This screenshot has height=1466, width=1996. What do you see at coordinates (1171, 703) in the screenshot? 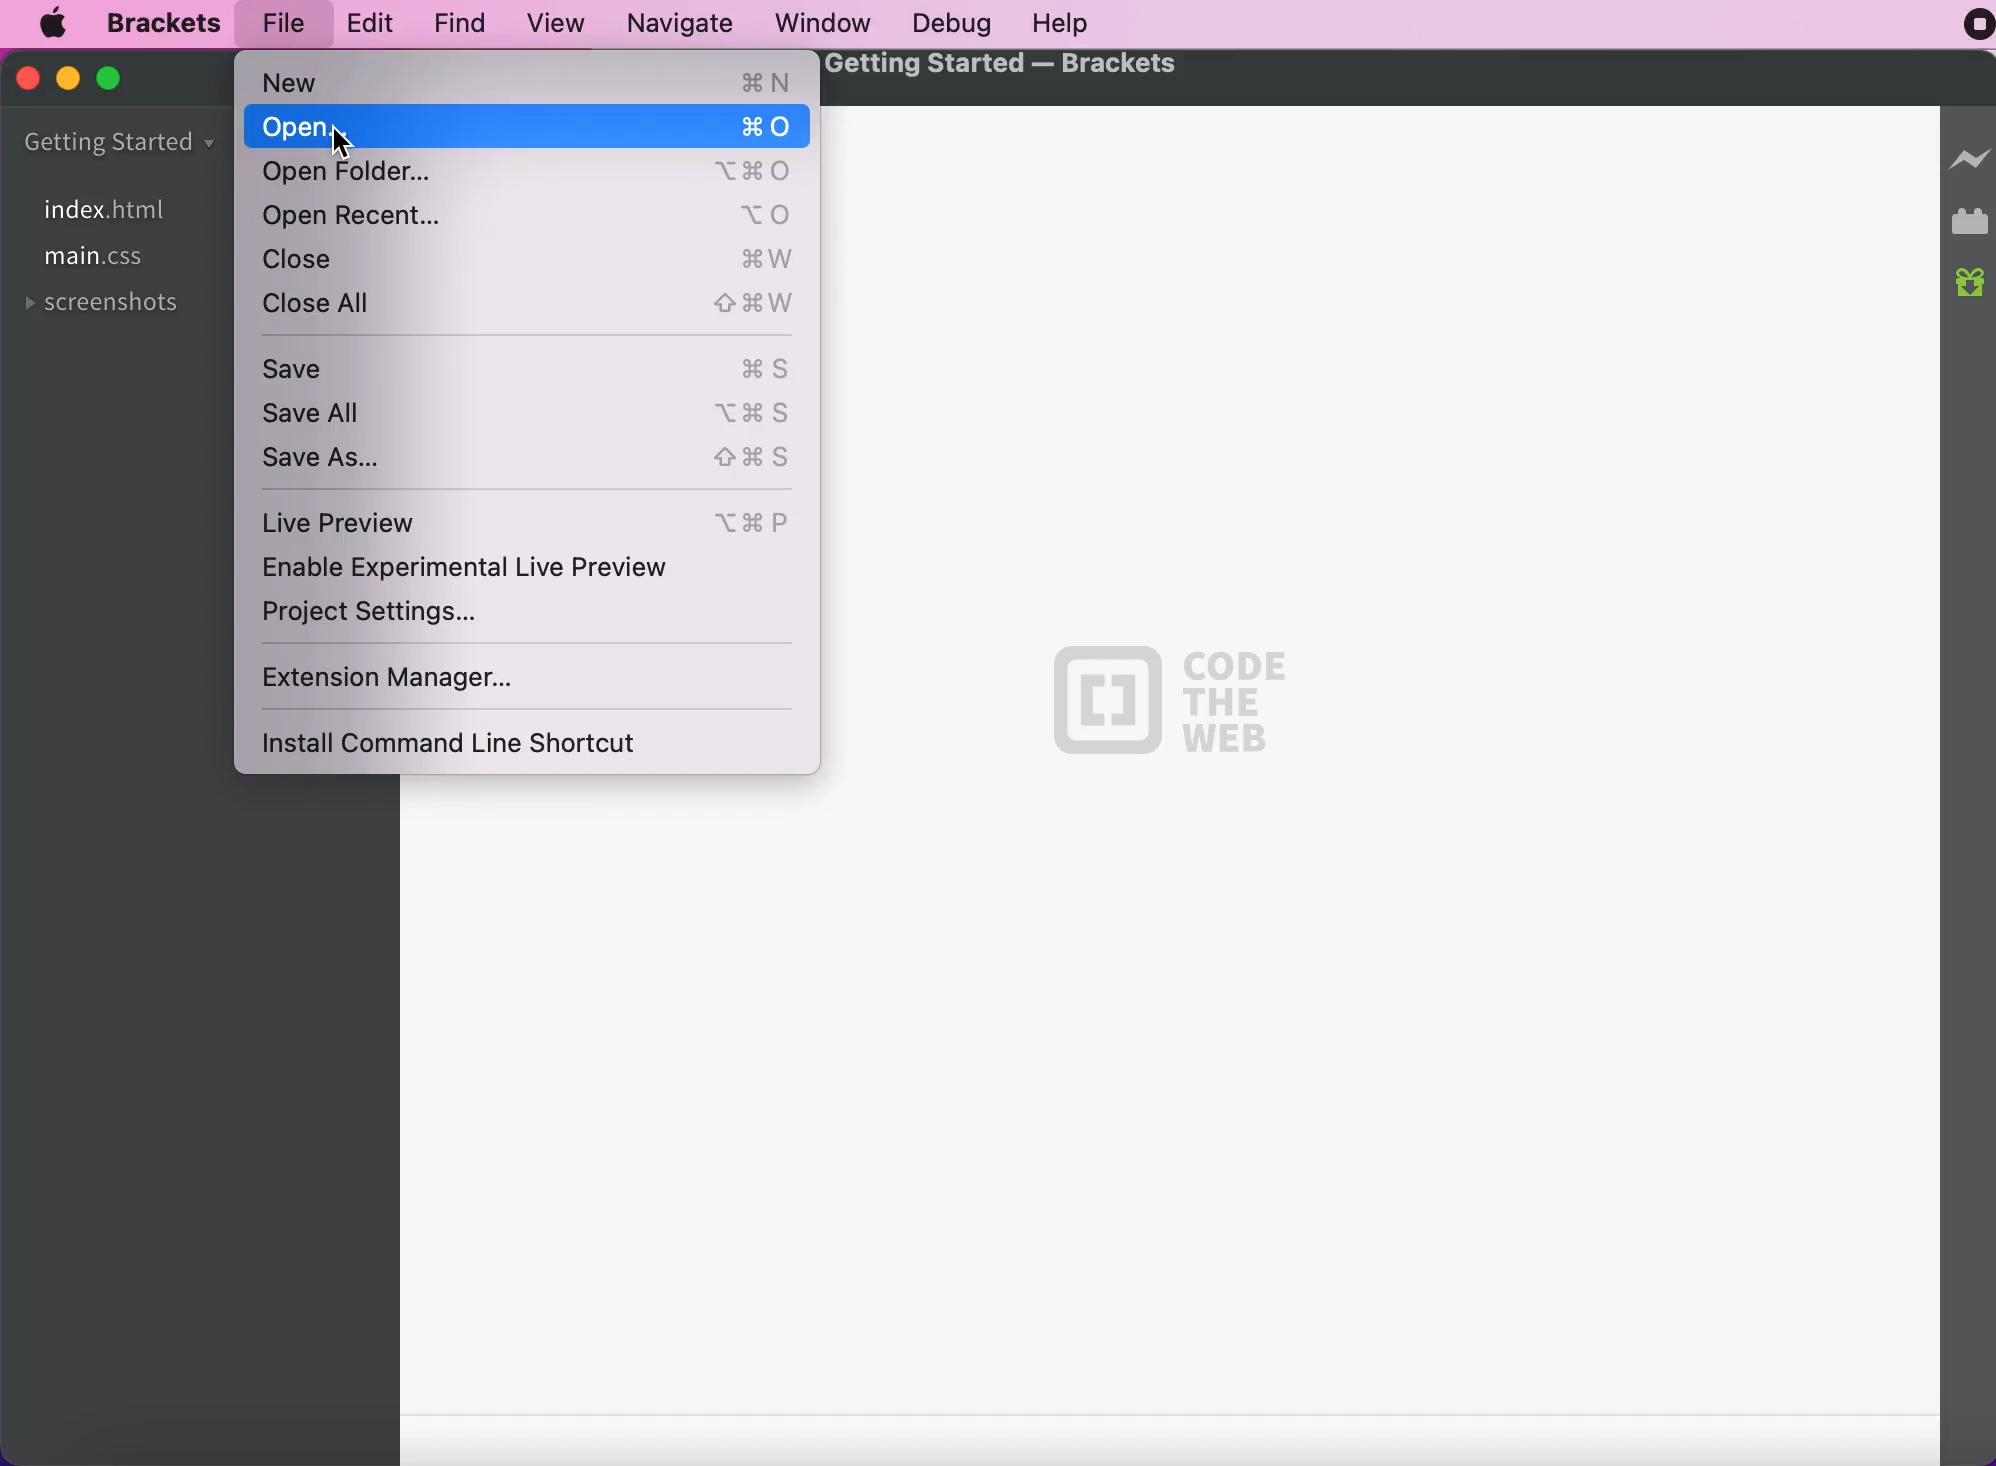
I see `CODE THE WEB` at bounding box center [1171, 703].